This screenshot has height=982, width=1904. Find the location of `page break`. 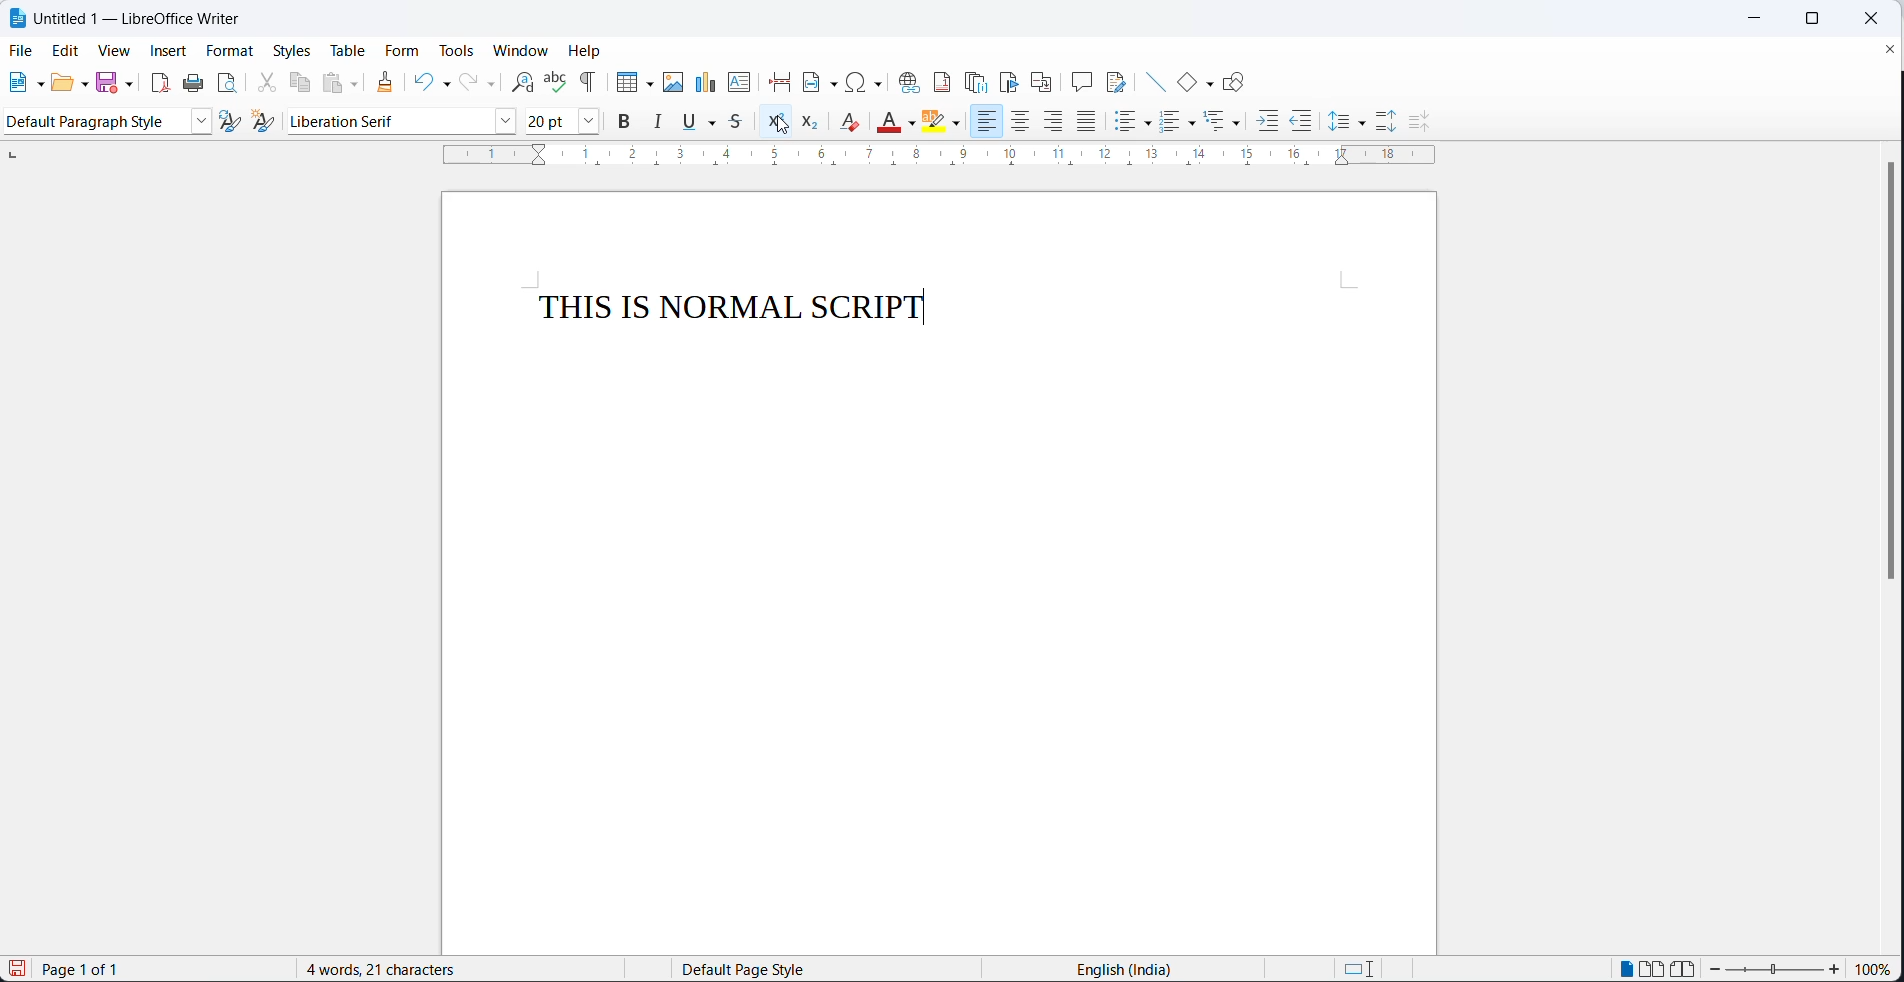

page break is located at coordinates (778, 79).